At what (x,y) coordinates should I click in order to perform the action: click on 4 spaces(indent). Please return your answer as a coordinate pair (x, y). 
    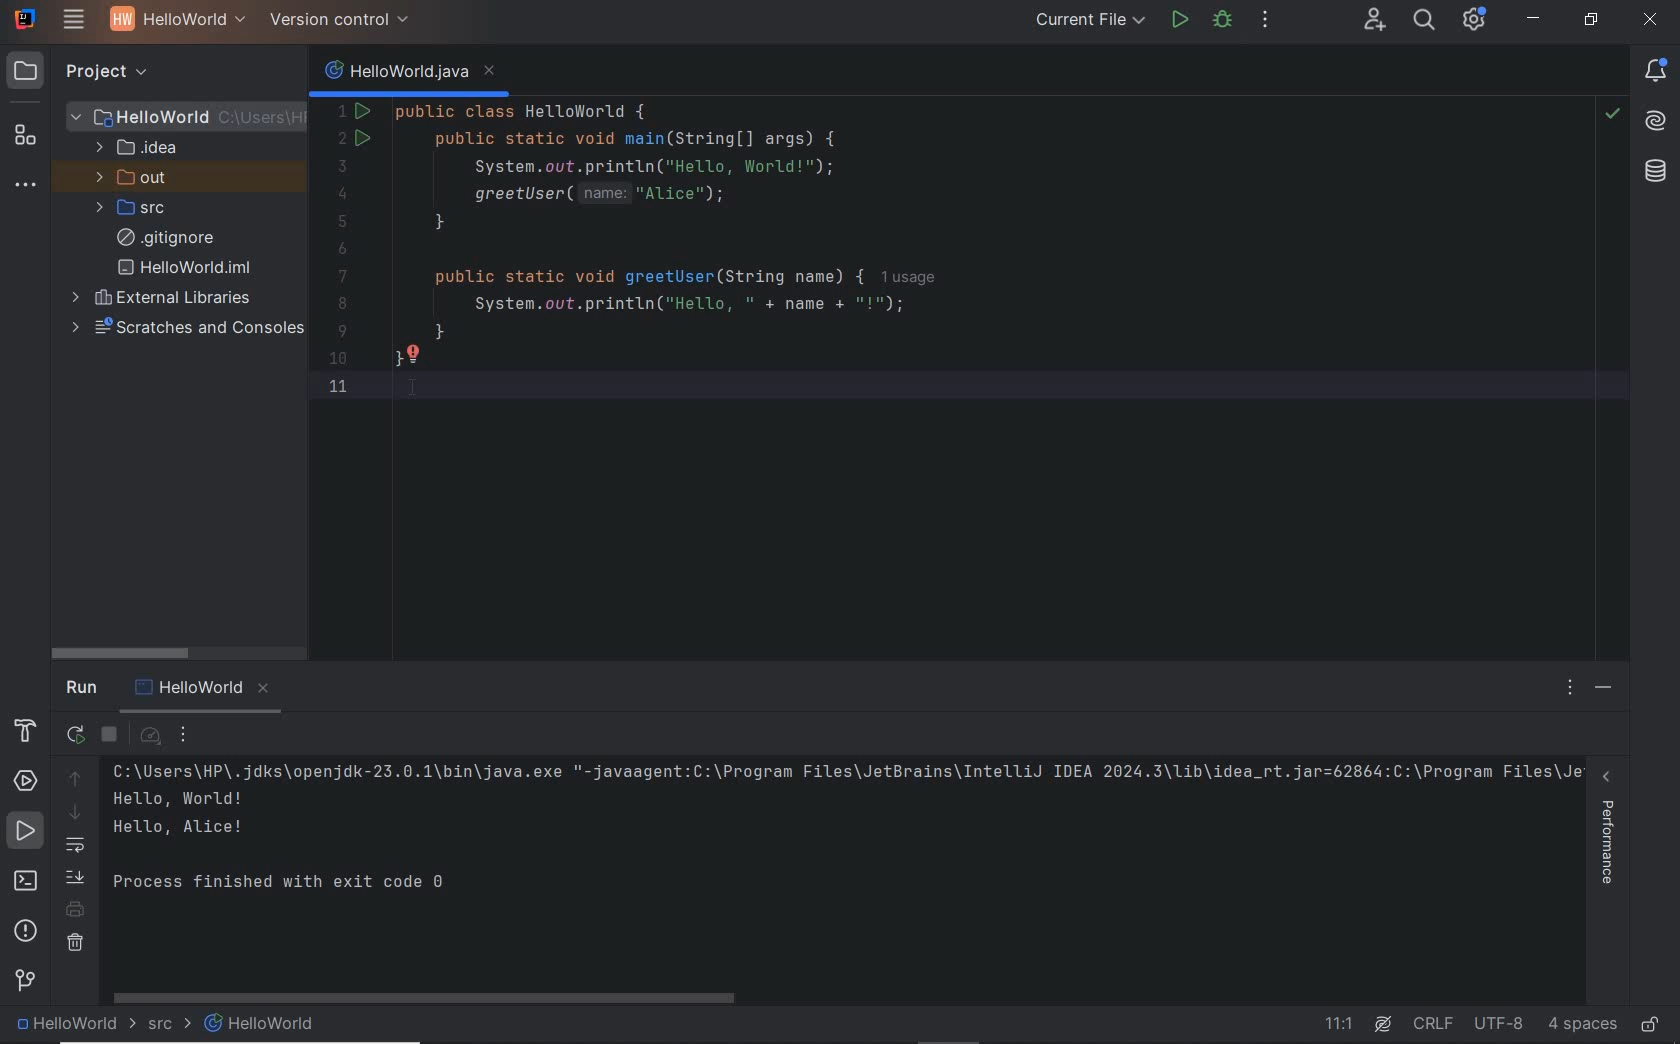
    Looking at the image, I should click on (1583, 1024).